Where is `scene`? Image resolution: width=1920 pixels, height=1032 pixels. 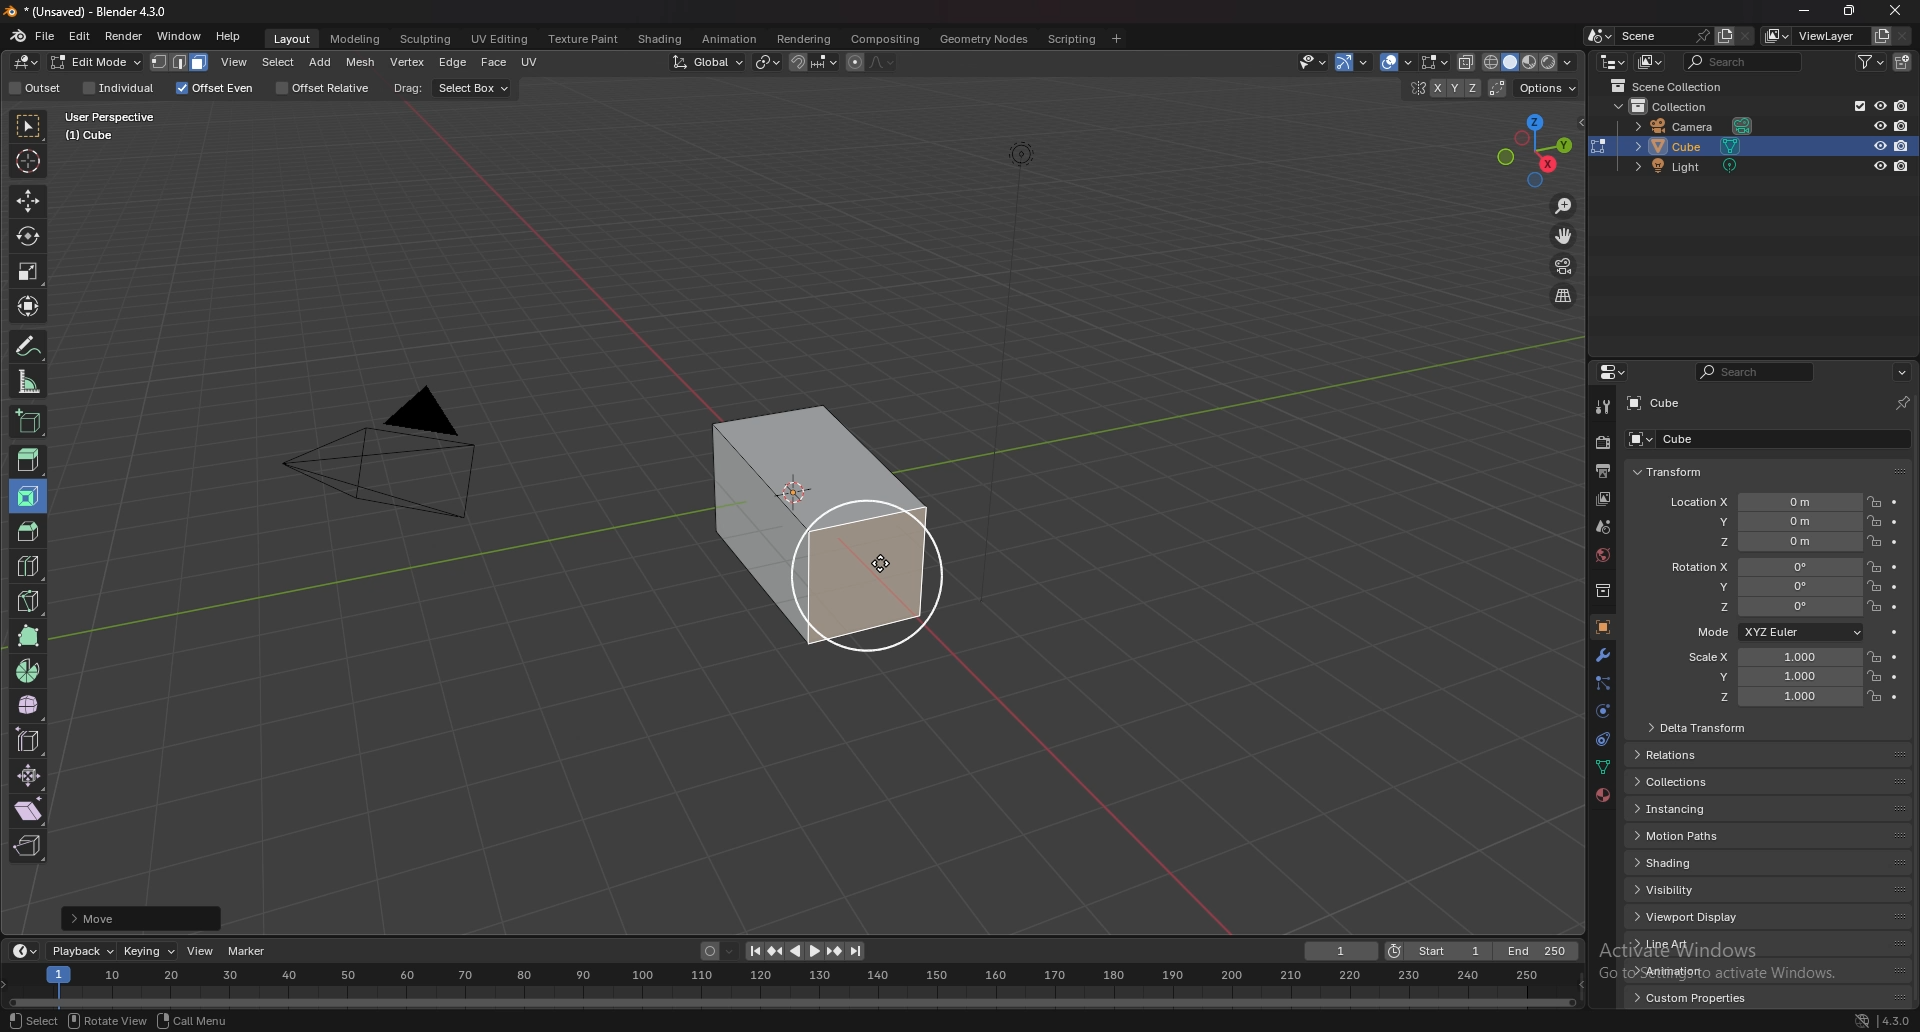 scene is located at coordinates (1663, 36).